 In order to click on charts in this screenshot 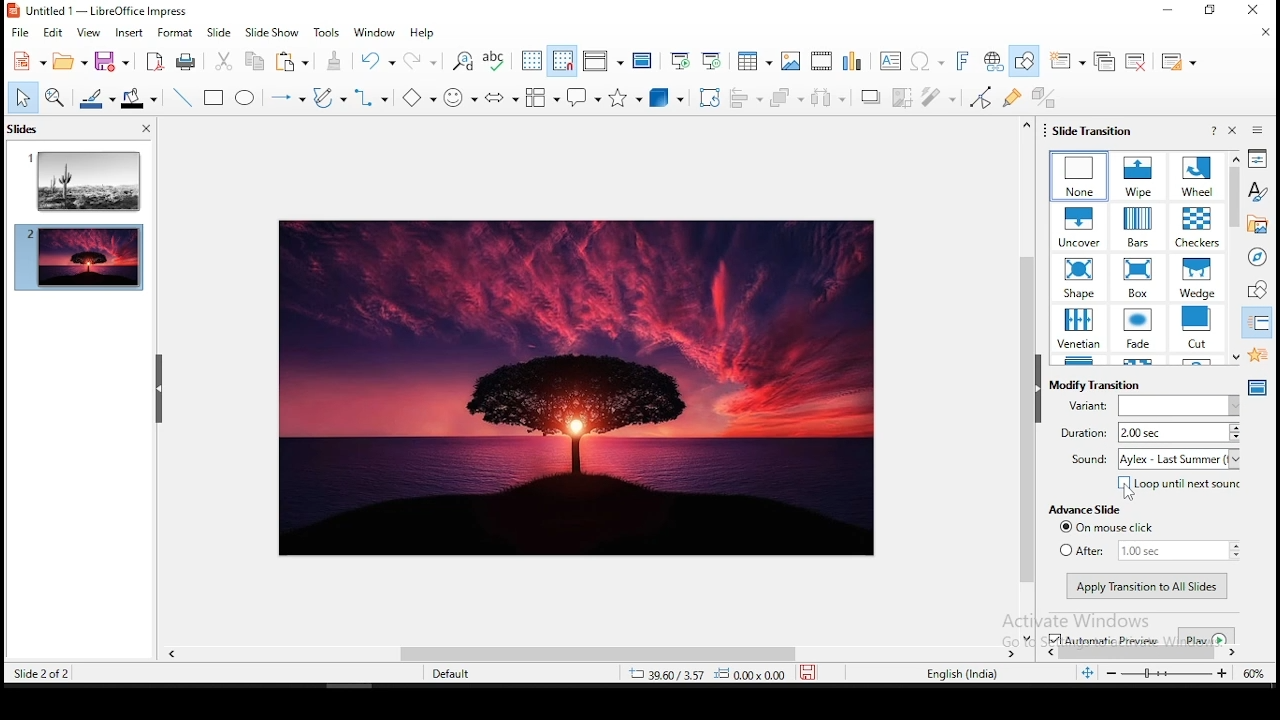, I will do `click(856, 61)`.